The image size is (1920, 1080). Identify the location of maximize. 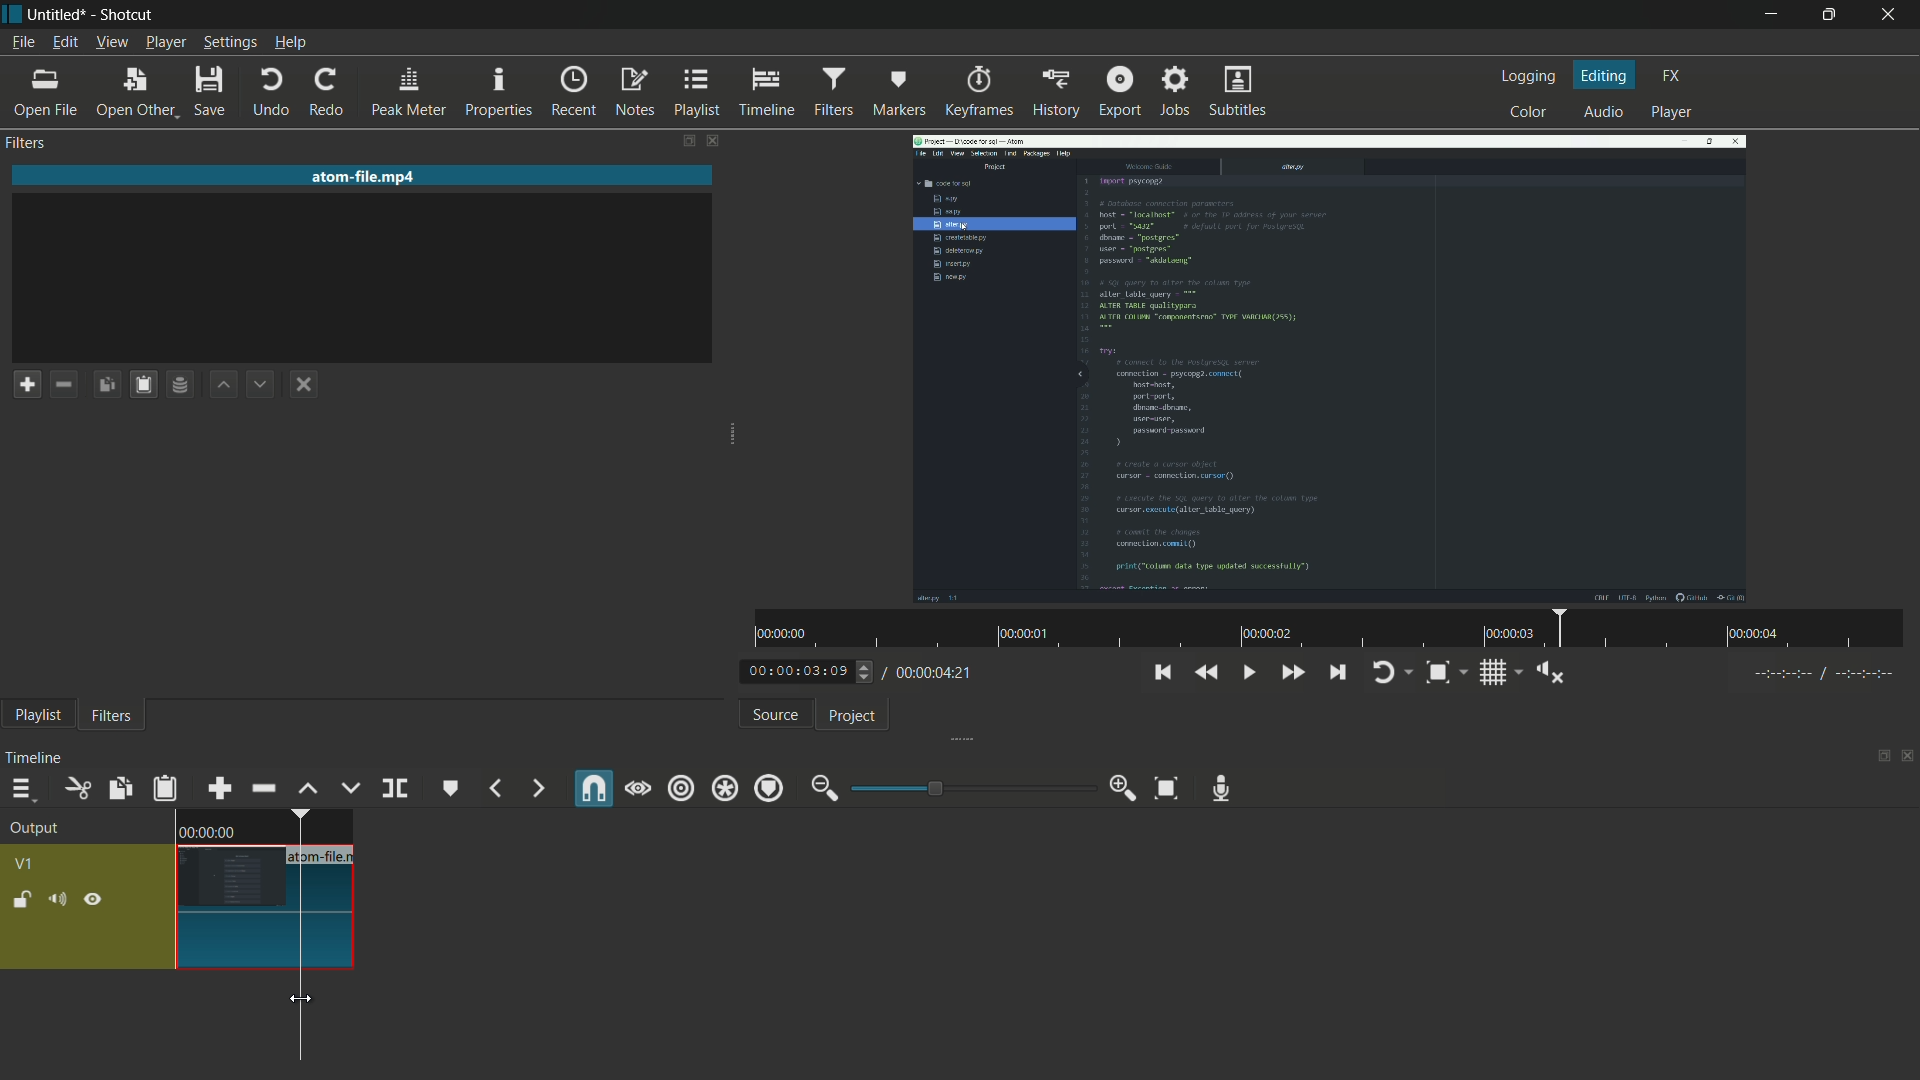
(1832, 15).